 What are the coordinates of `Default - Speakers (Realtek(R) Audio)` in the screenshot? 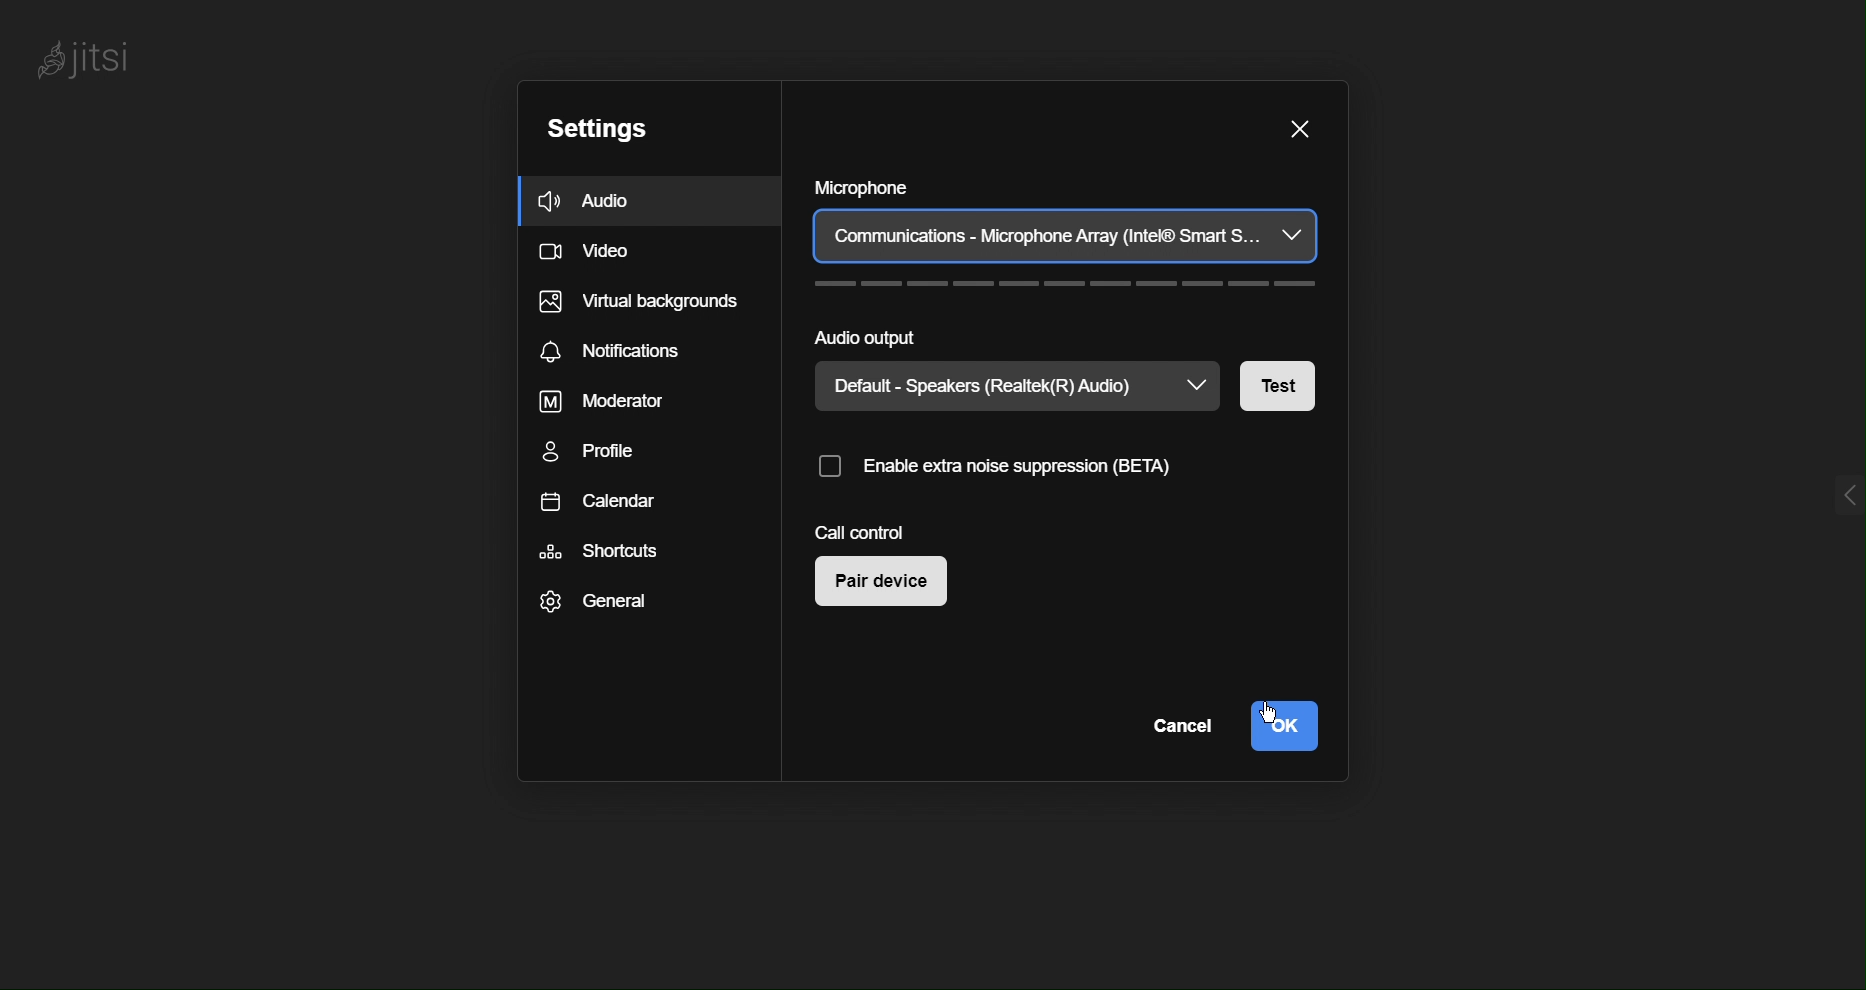 It's located at (980, 386).